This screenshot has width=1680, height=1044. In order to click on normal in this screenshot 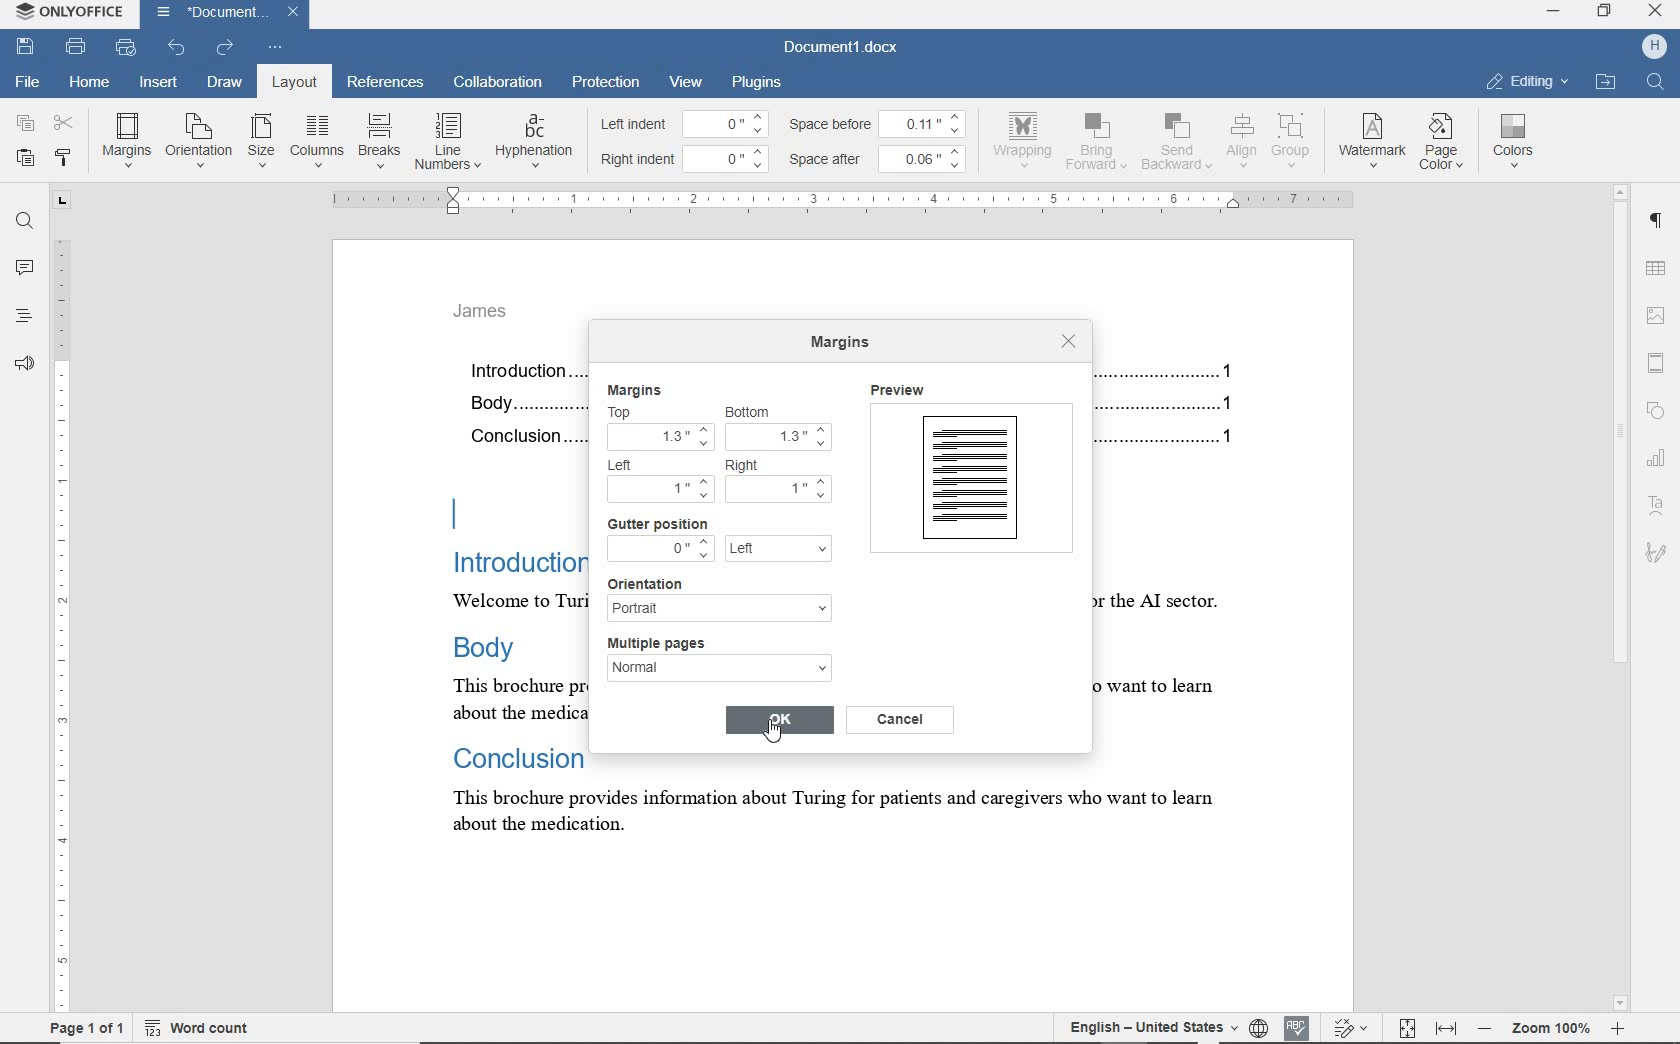, I will do `click(718, 672)`.